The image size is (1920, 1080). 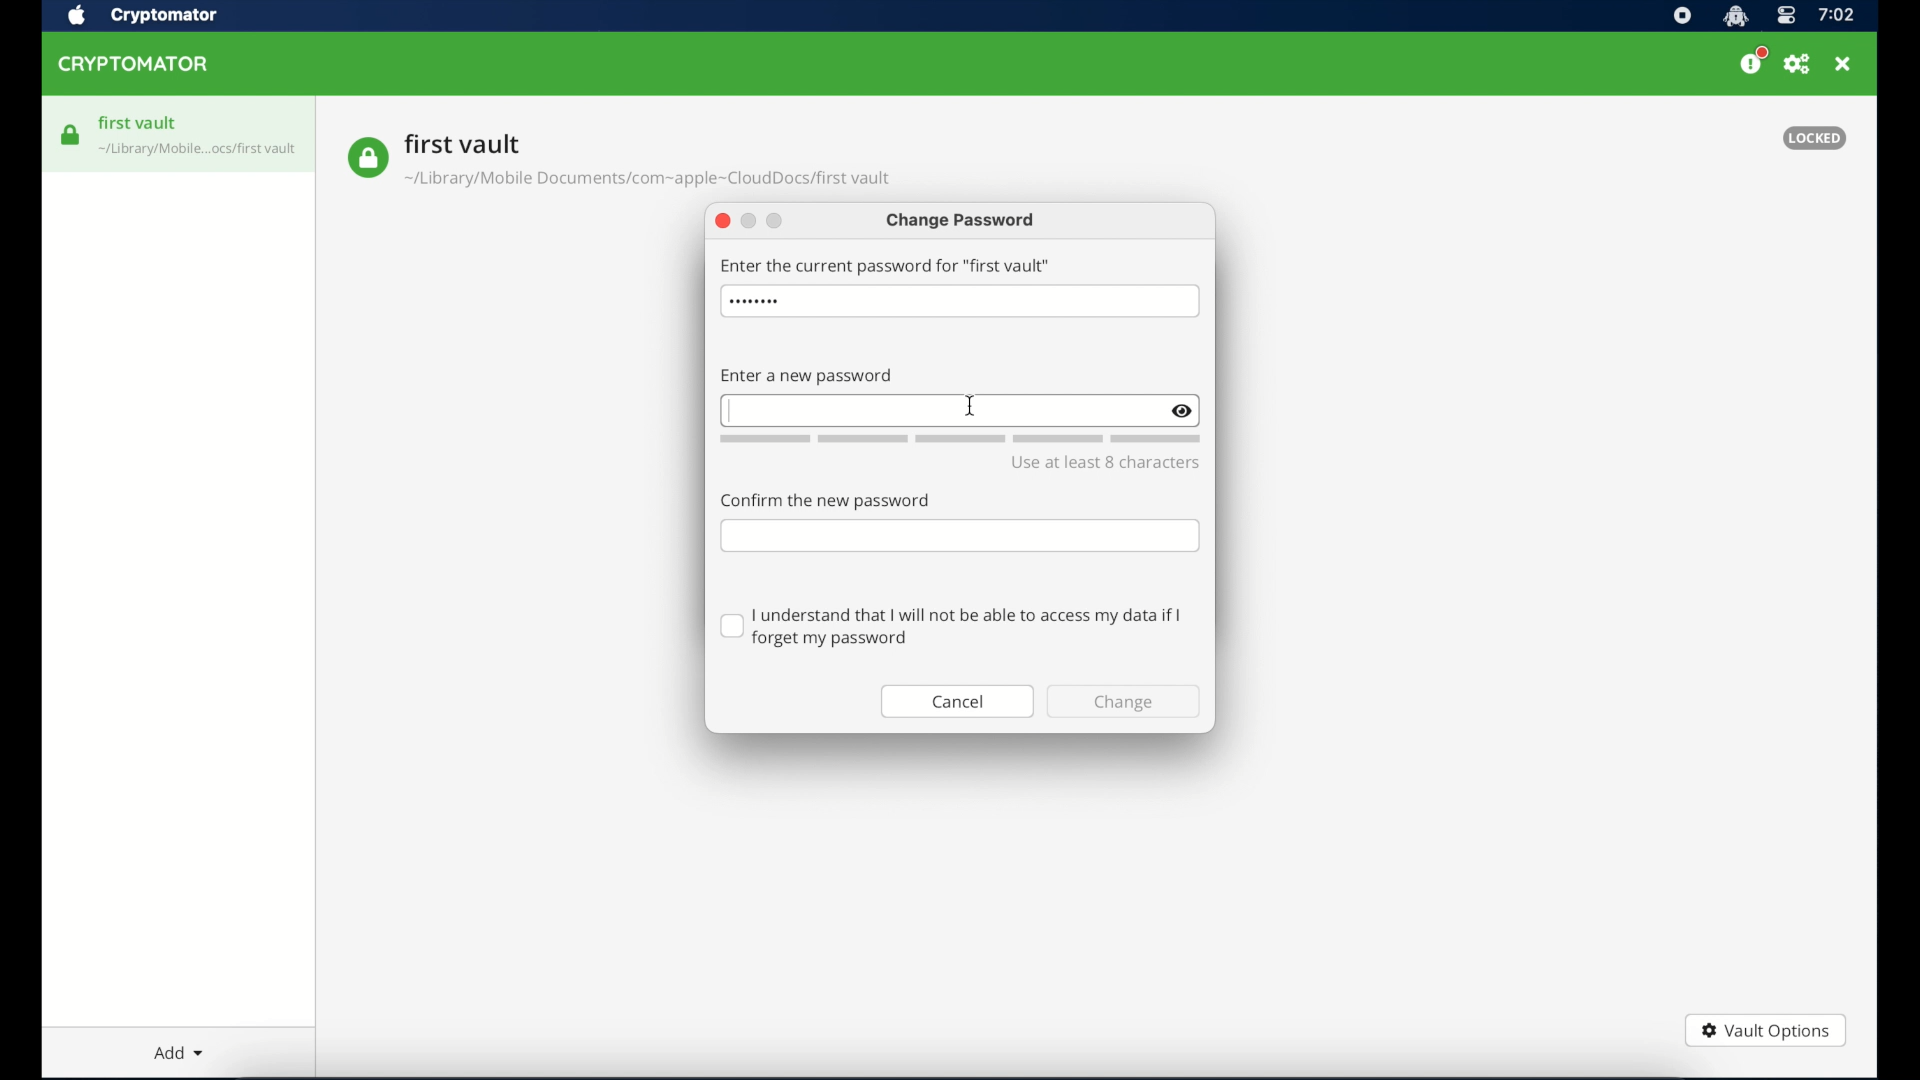 What do you see at coordinates (163, 17) in the screenshot?
I see `crytptomator` at bounding box center [163, 17].